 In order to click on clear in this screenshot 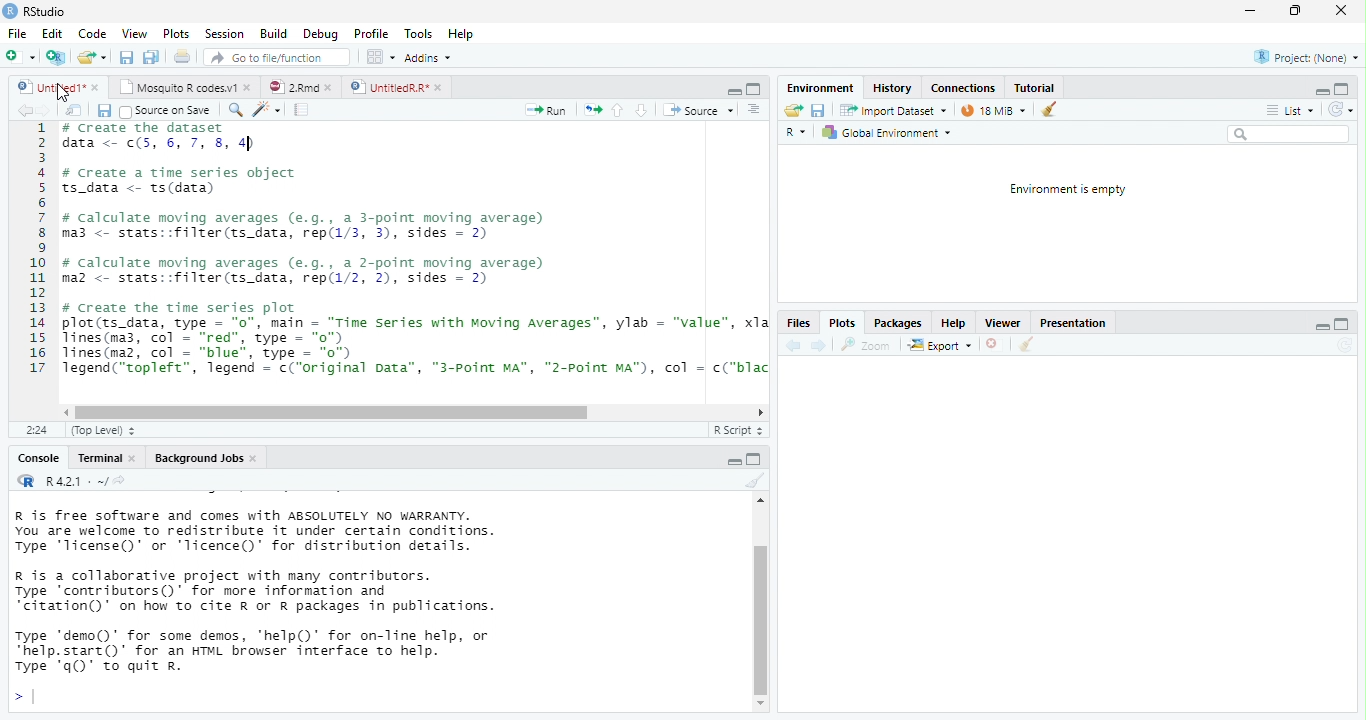, I will do `click(1049, 108)`.